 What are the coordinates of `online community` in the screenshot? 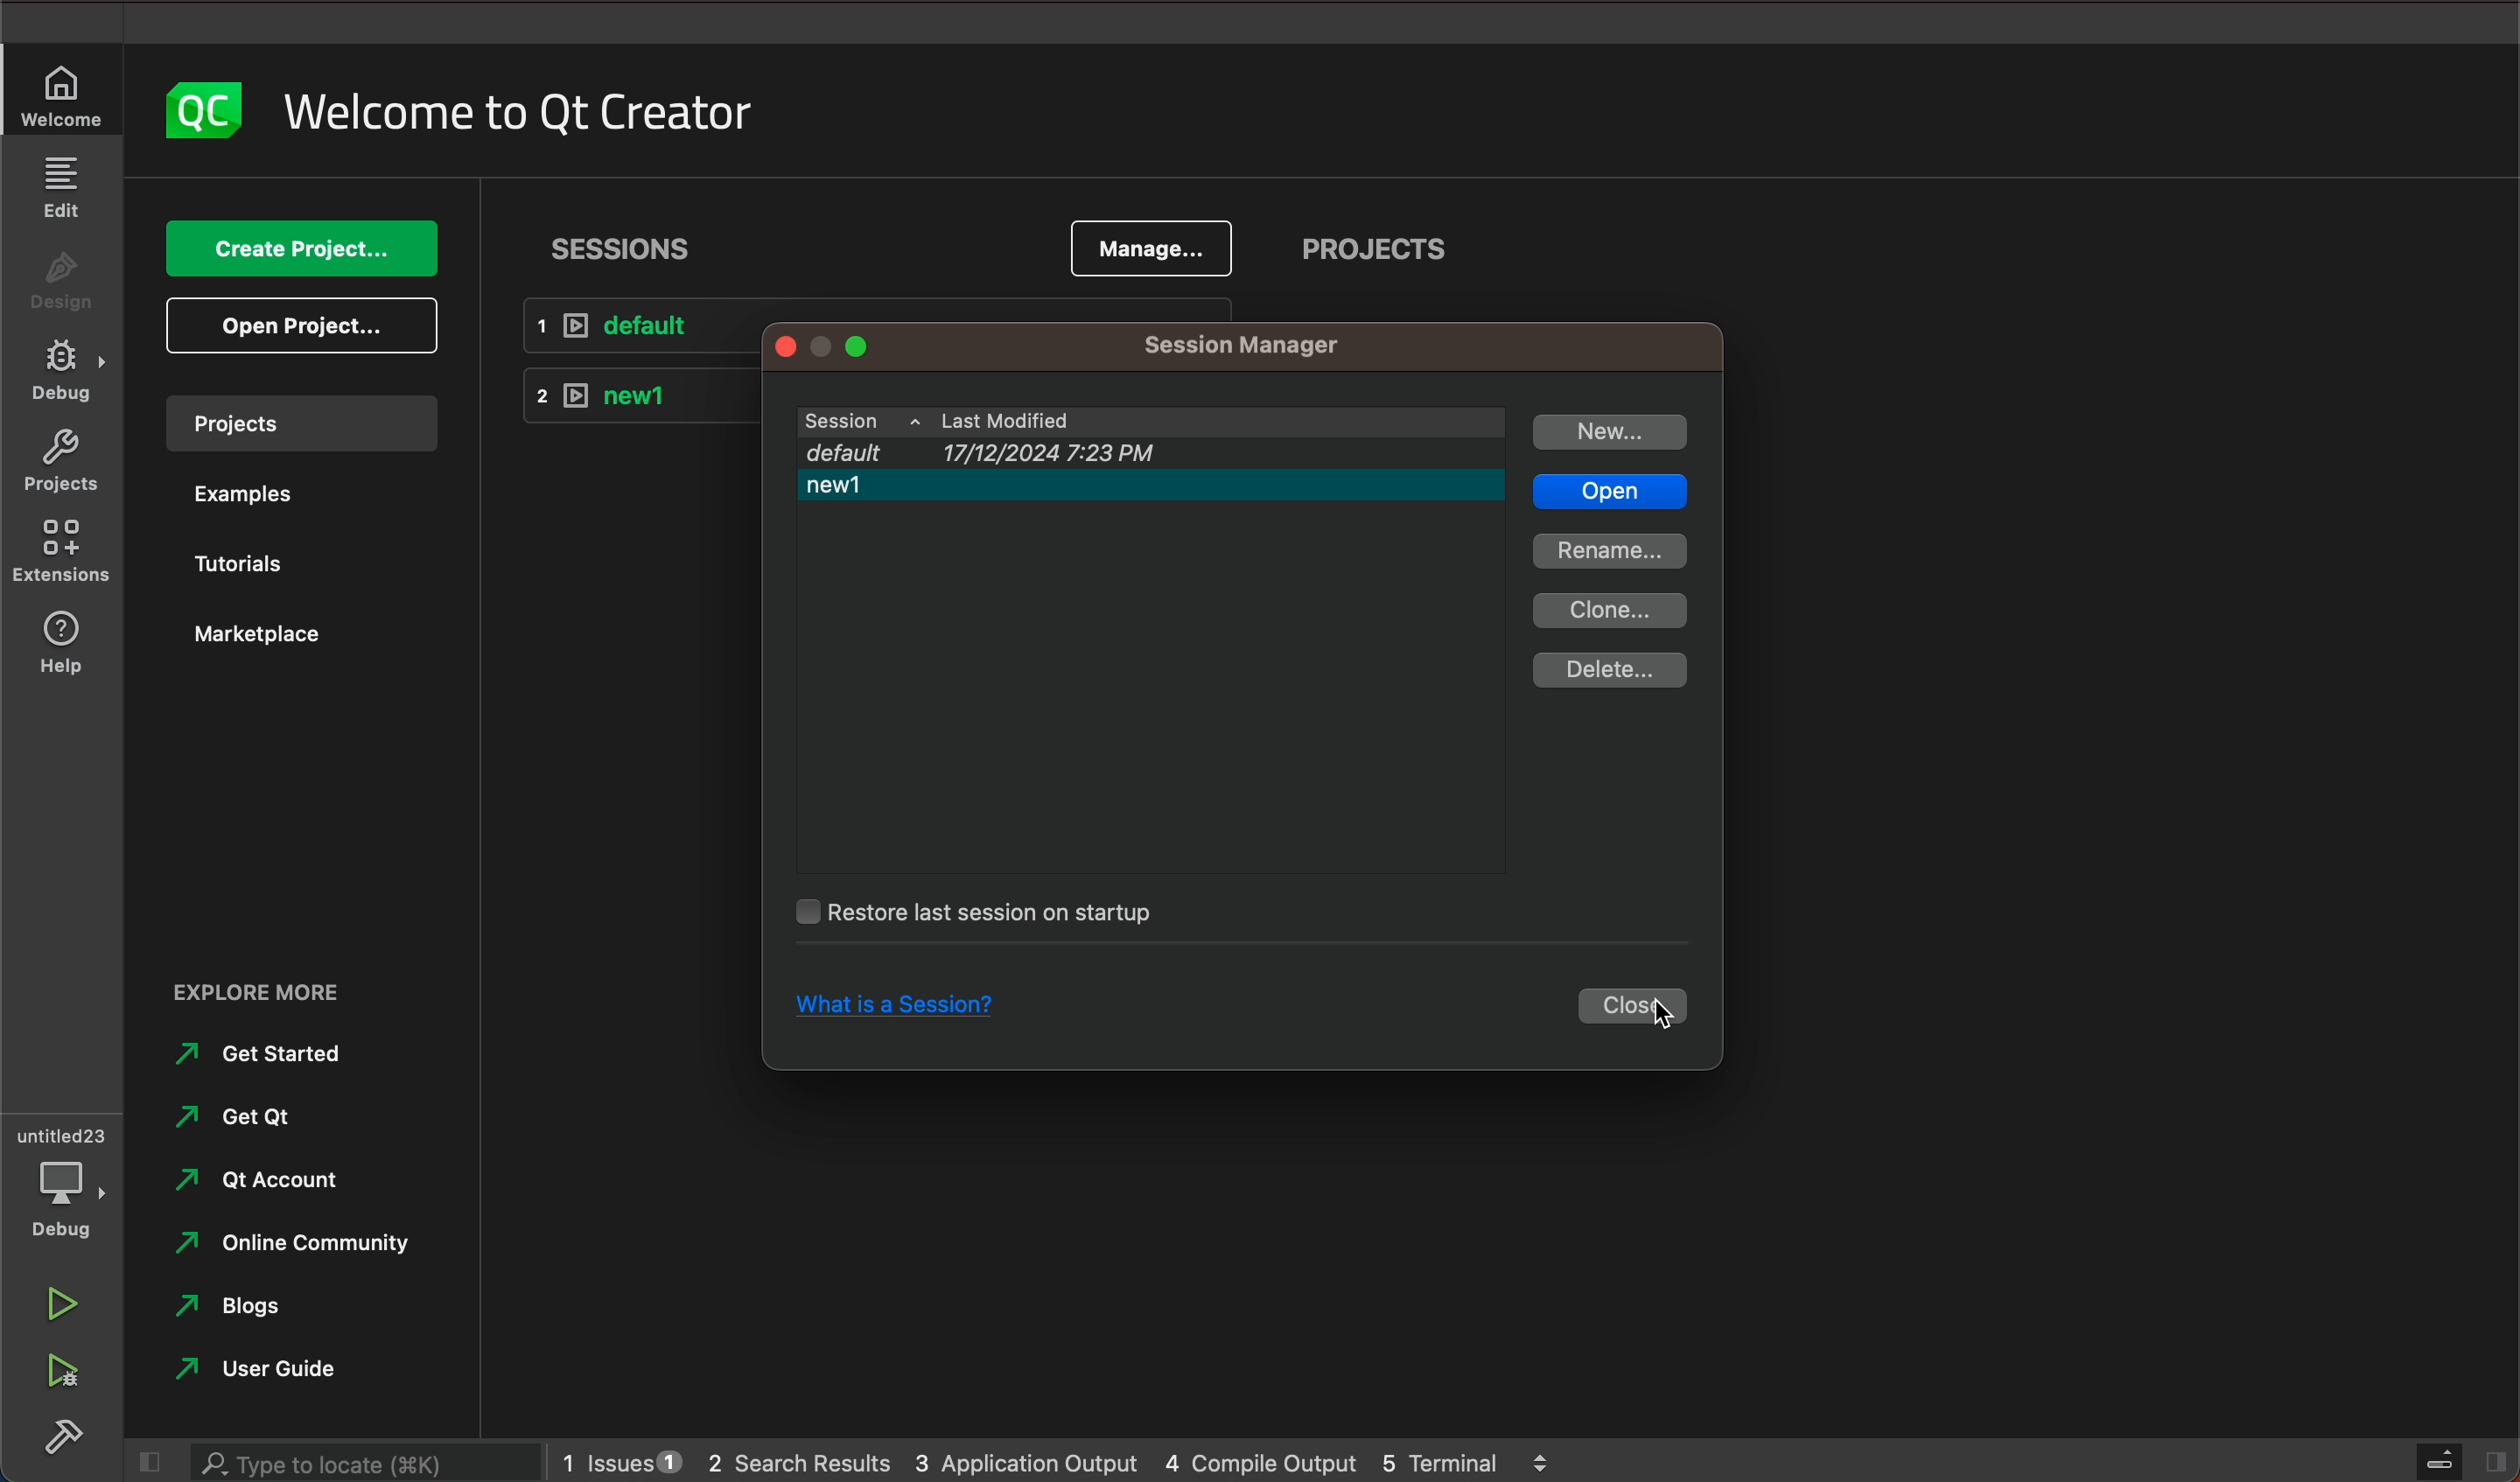 It's located at (282, 1243).